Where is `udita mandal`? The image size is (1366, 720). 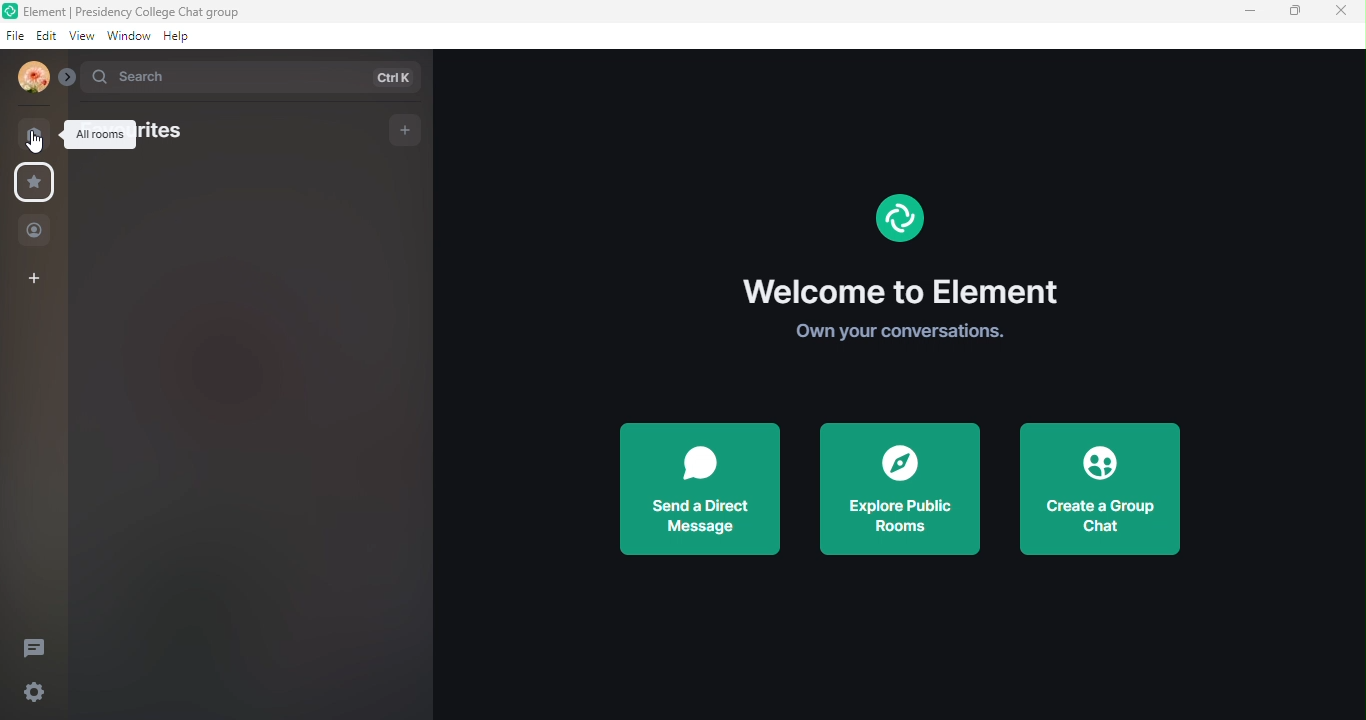
udita mandal is located at coordinates (31, 80).